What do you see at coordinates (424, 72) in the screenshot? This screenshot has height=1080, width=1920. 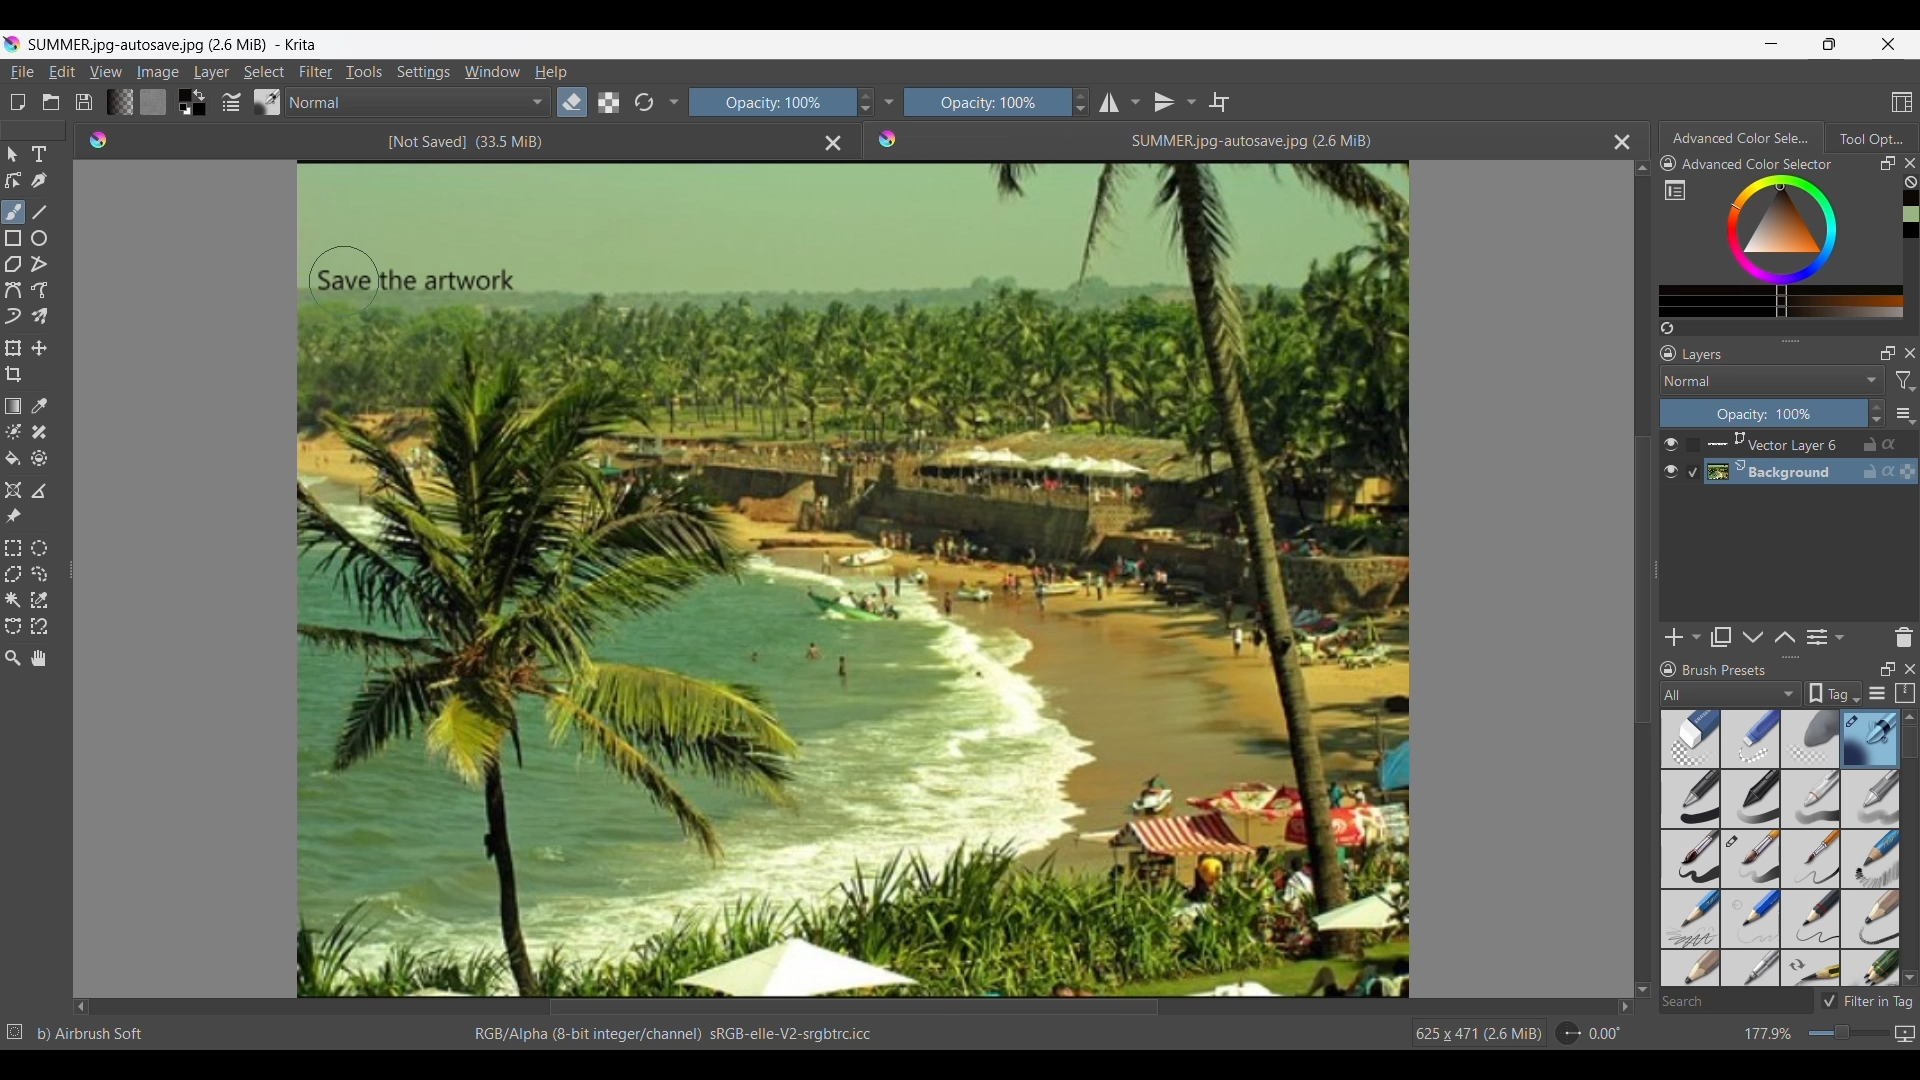 I see `Settings` at bounding box center [424, 72].